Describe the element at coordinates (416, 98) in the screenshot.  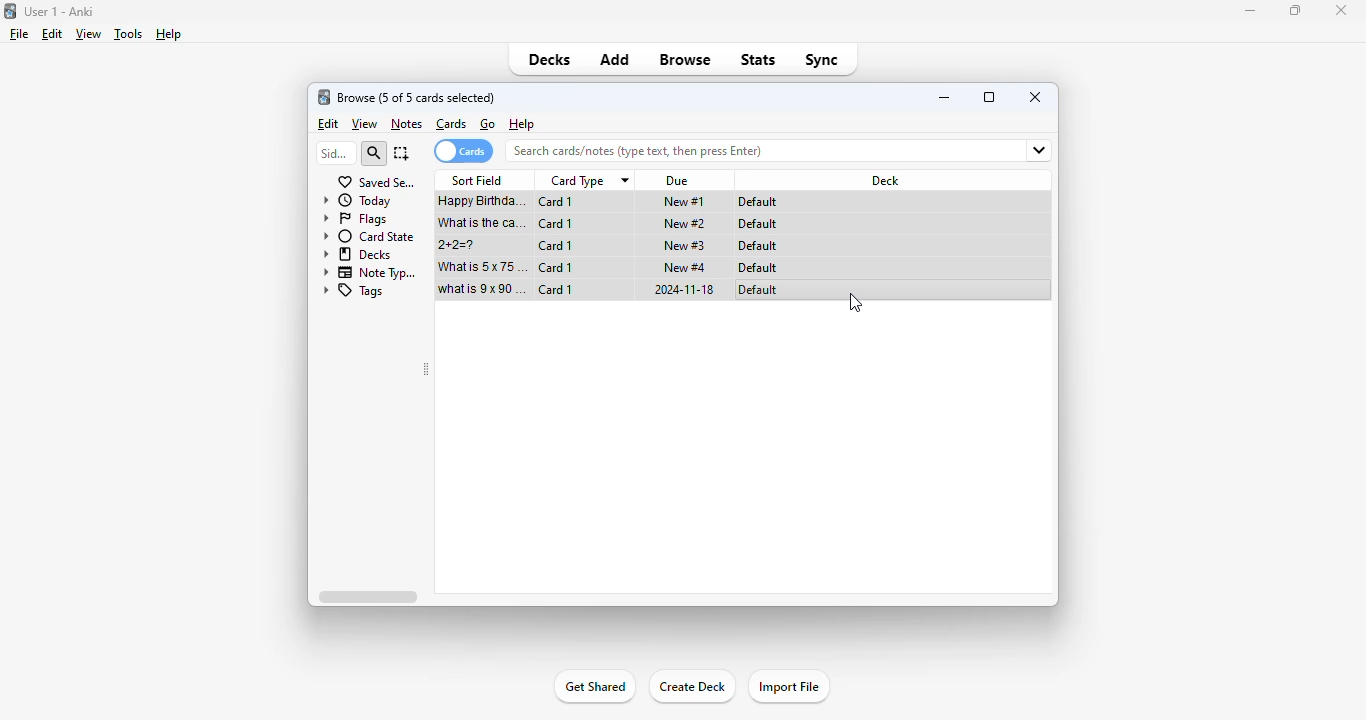
I see `browse (1 of 5 cards selected)` at that location.